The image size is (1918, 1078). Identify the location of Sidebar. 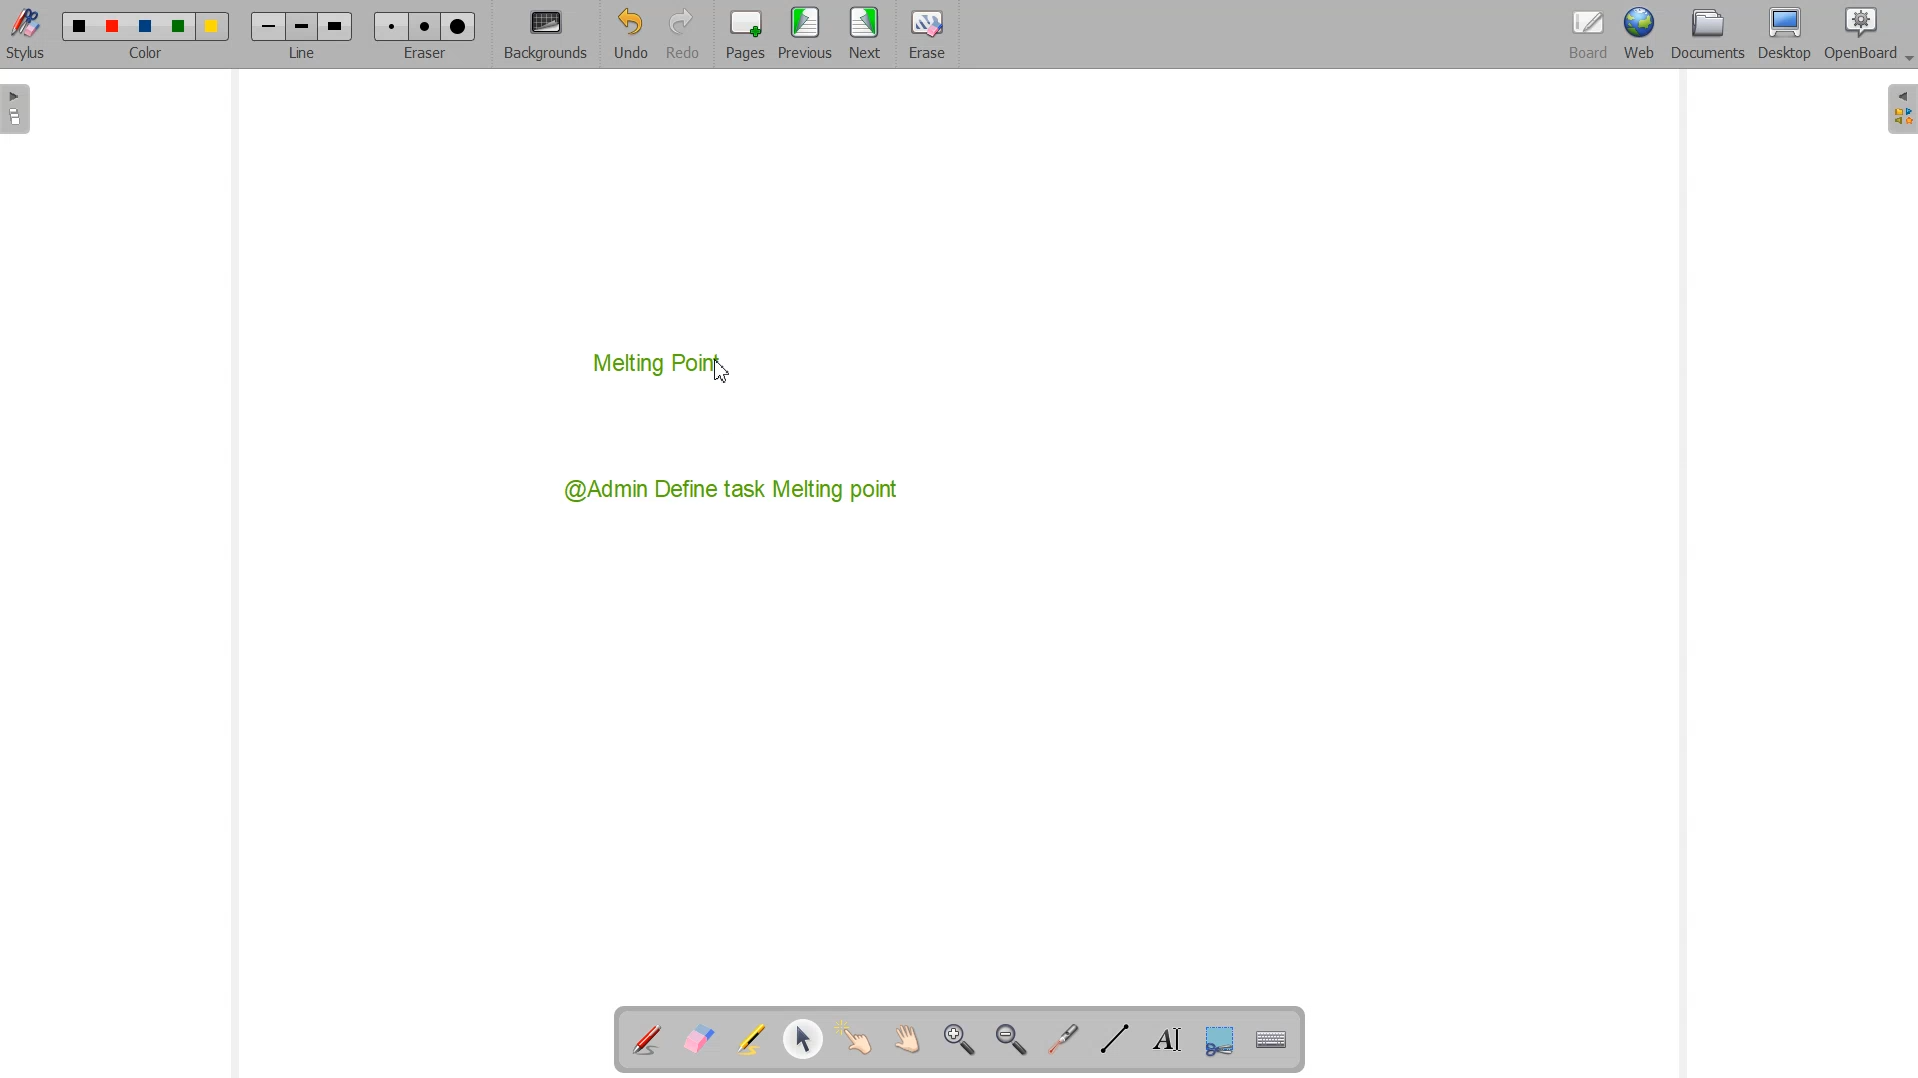
(18, 109).